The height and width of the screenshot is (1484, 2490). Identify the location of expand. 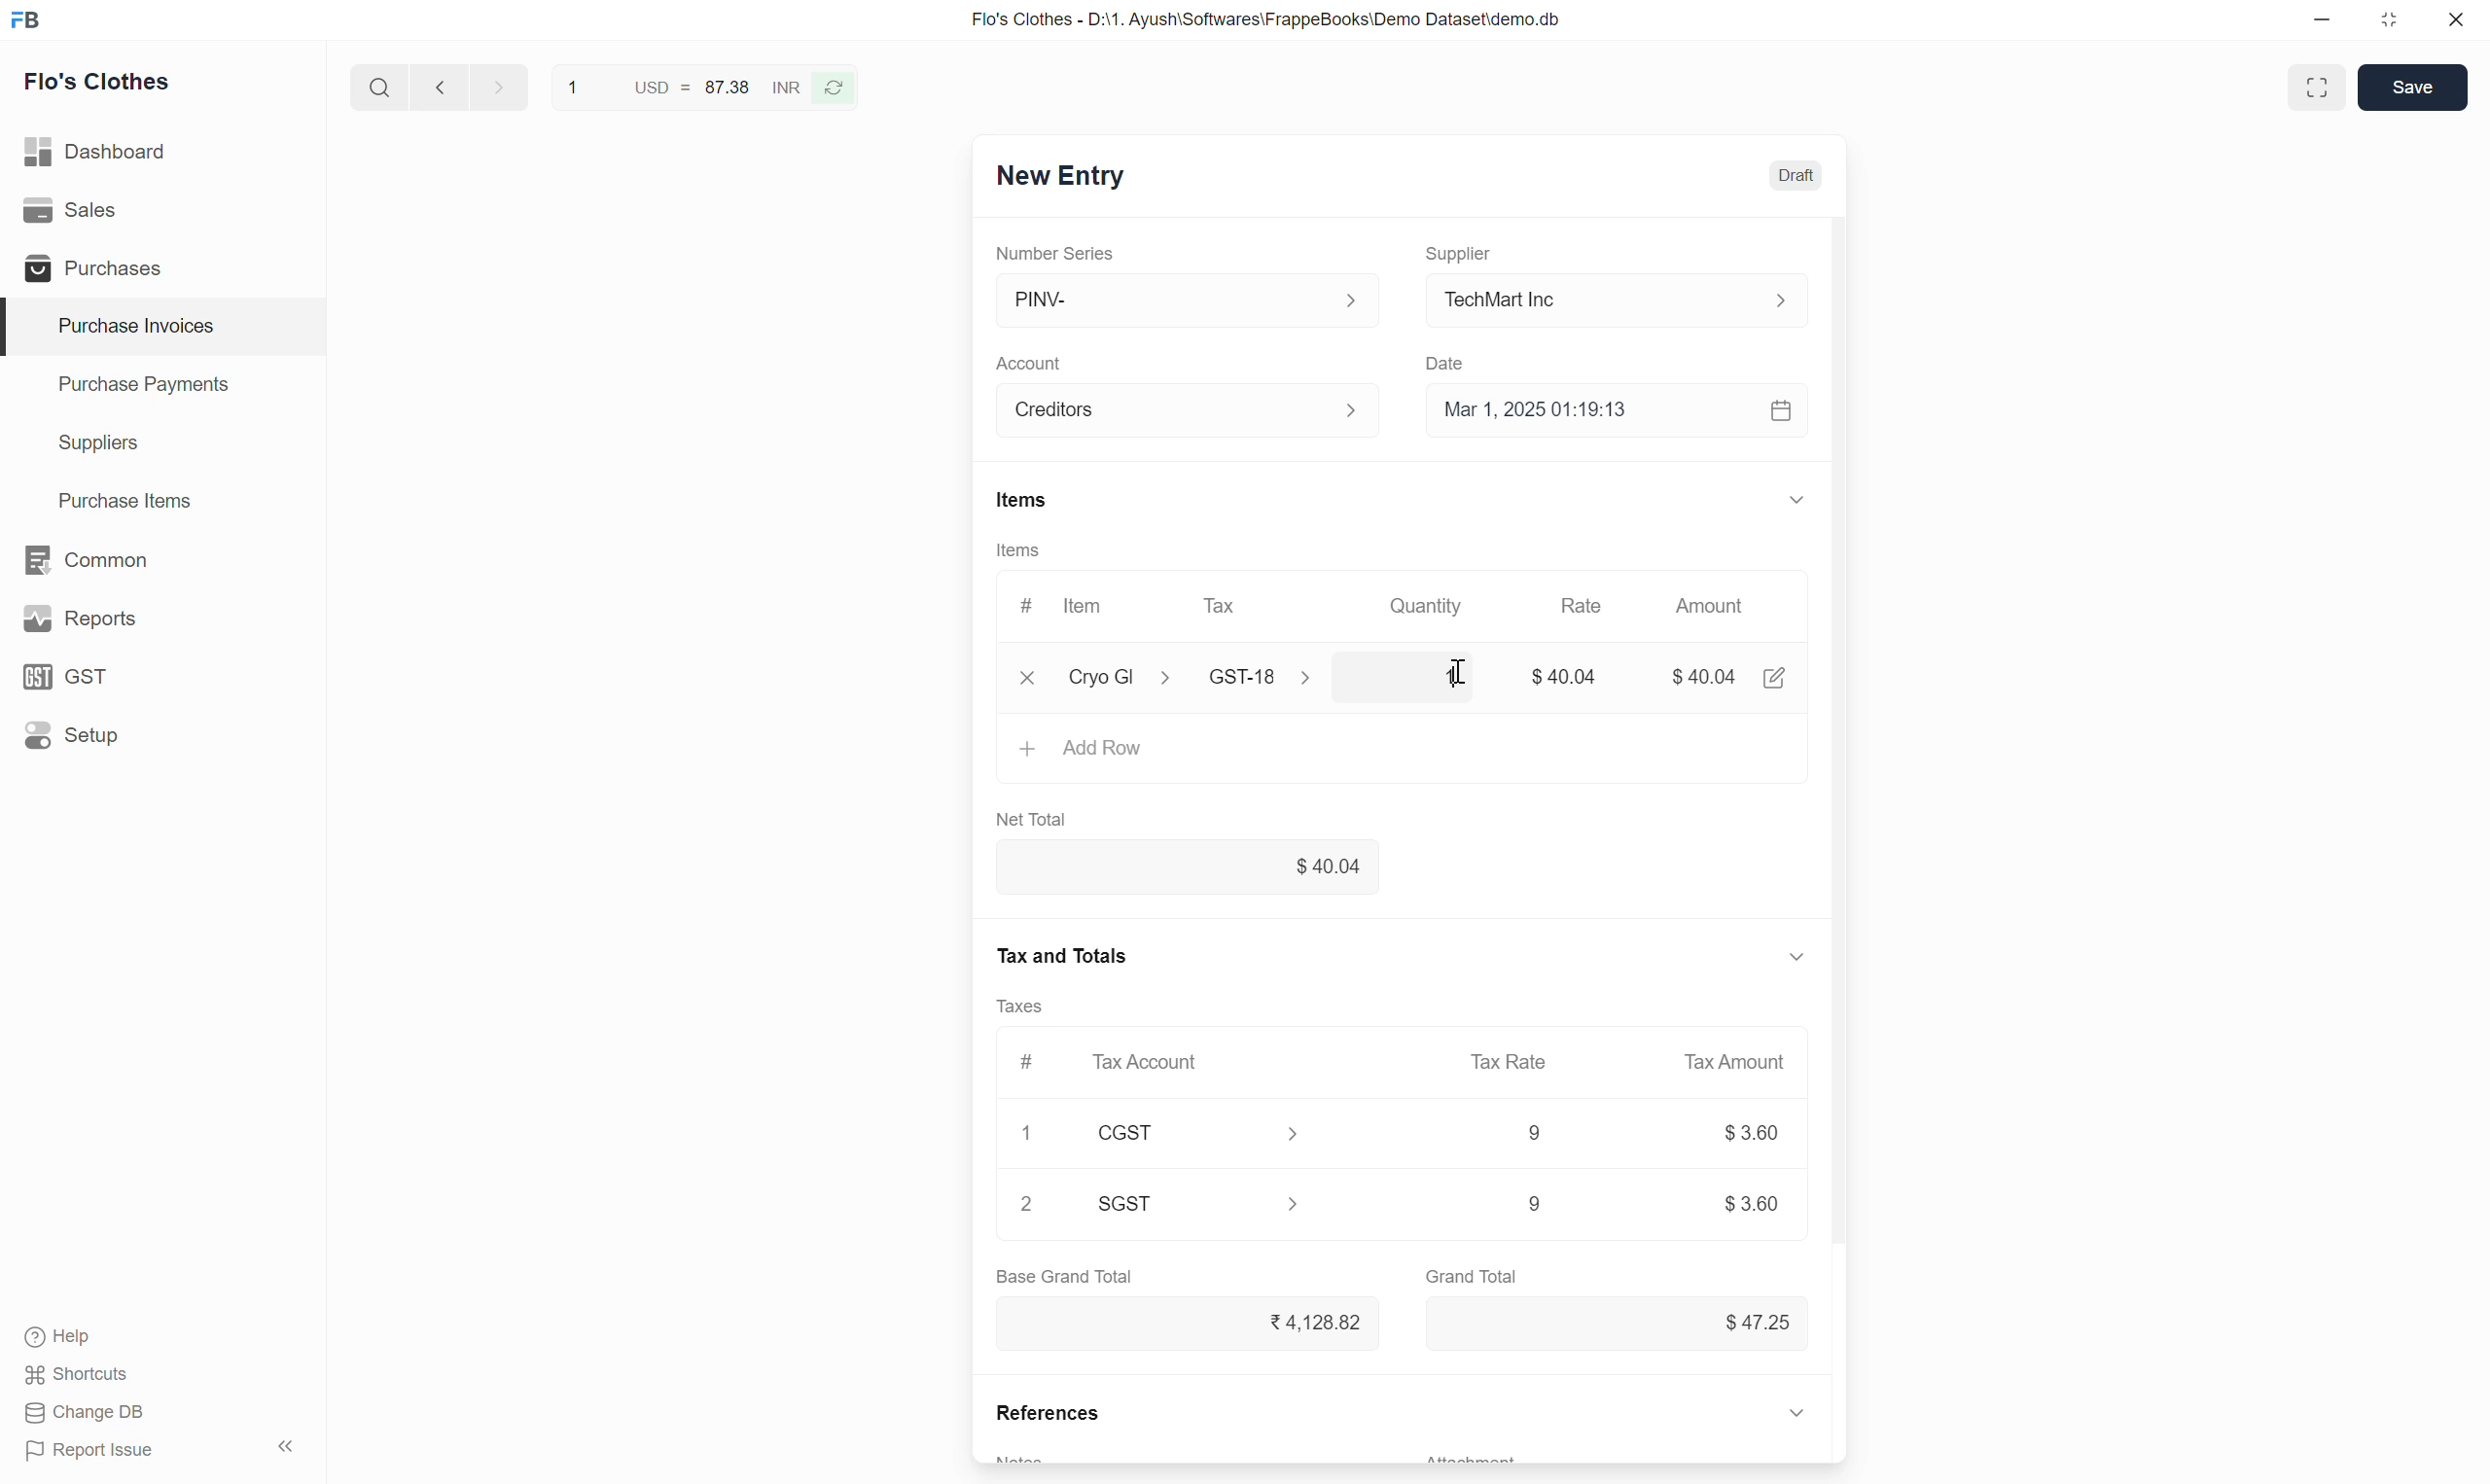
(1811, 498).